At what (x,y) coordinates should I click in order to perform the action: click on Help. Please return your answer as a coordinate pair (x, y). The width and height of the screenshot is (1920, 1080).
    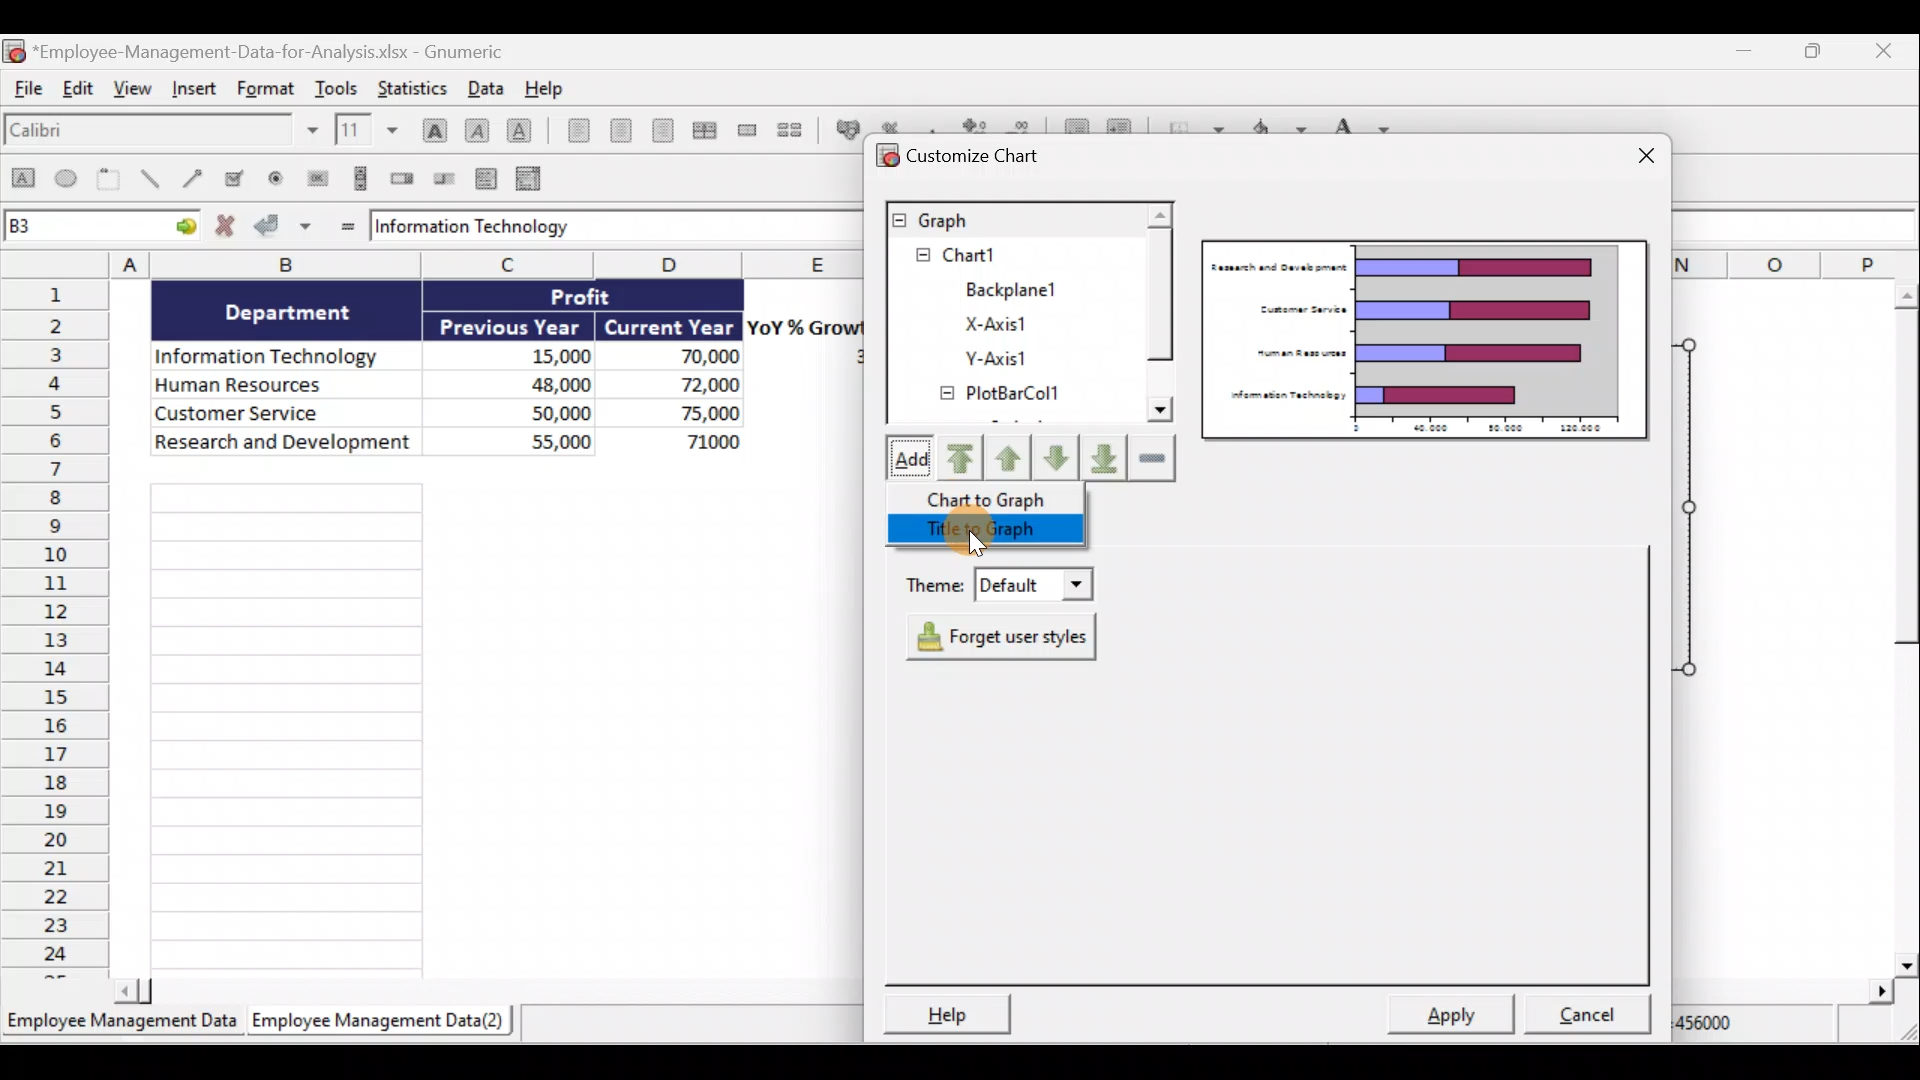
    Looking at the image, I should click on (942, 1013).